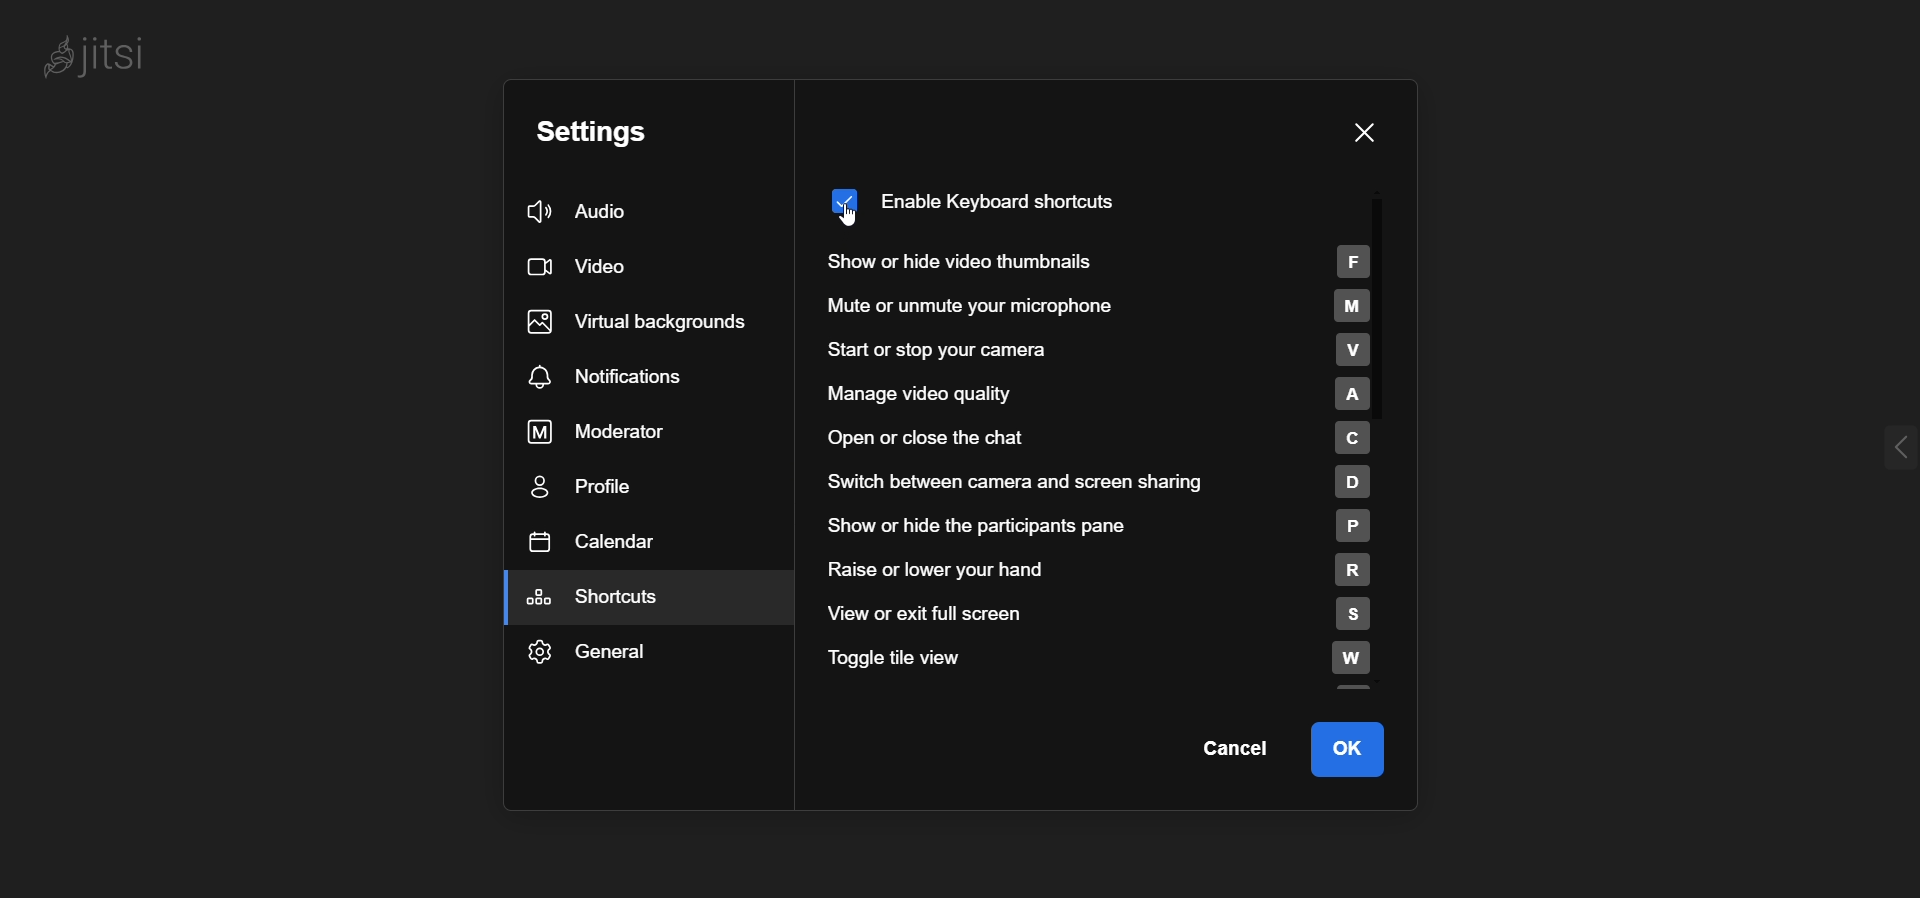 The width and height of the screenshot is (1920, 898). What do you see at coordinates (1874, 450) in the screenshot?
I see `expand` at bounding box center [1874, 450].